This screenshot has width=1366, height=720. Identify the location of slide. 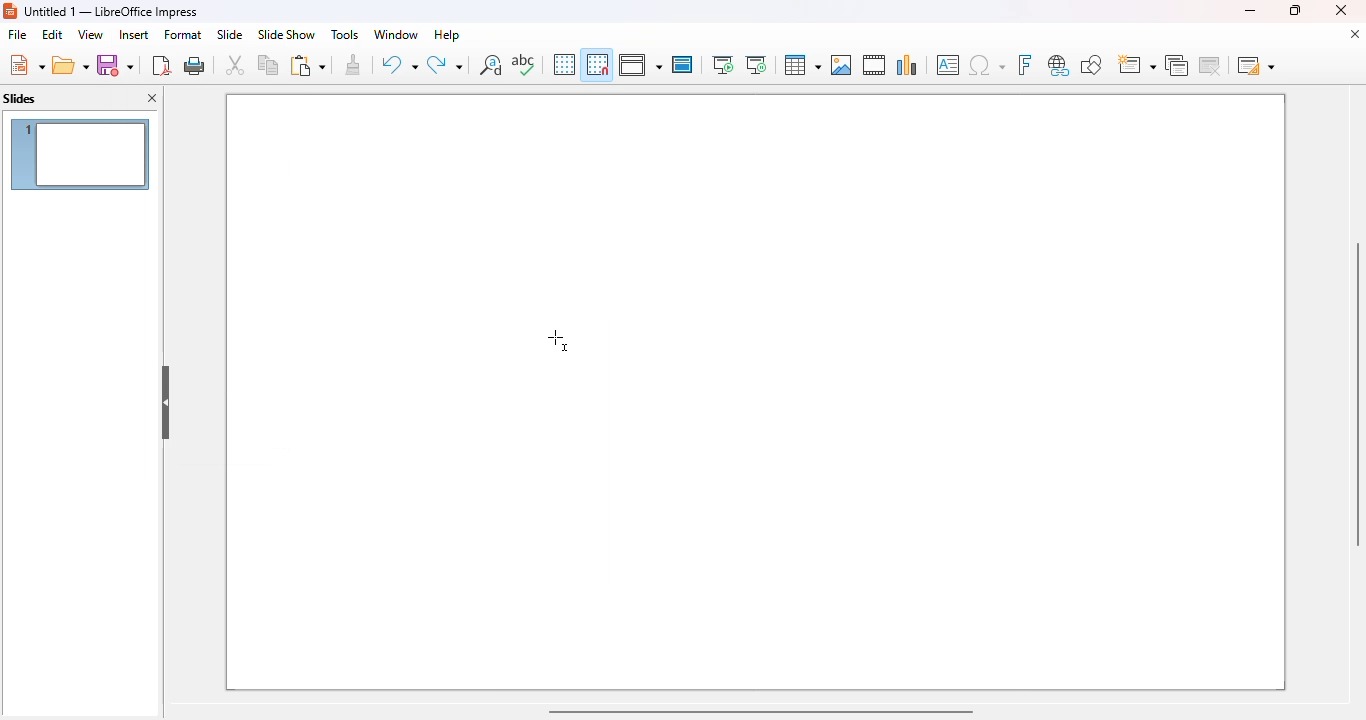
(229, 34).